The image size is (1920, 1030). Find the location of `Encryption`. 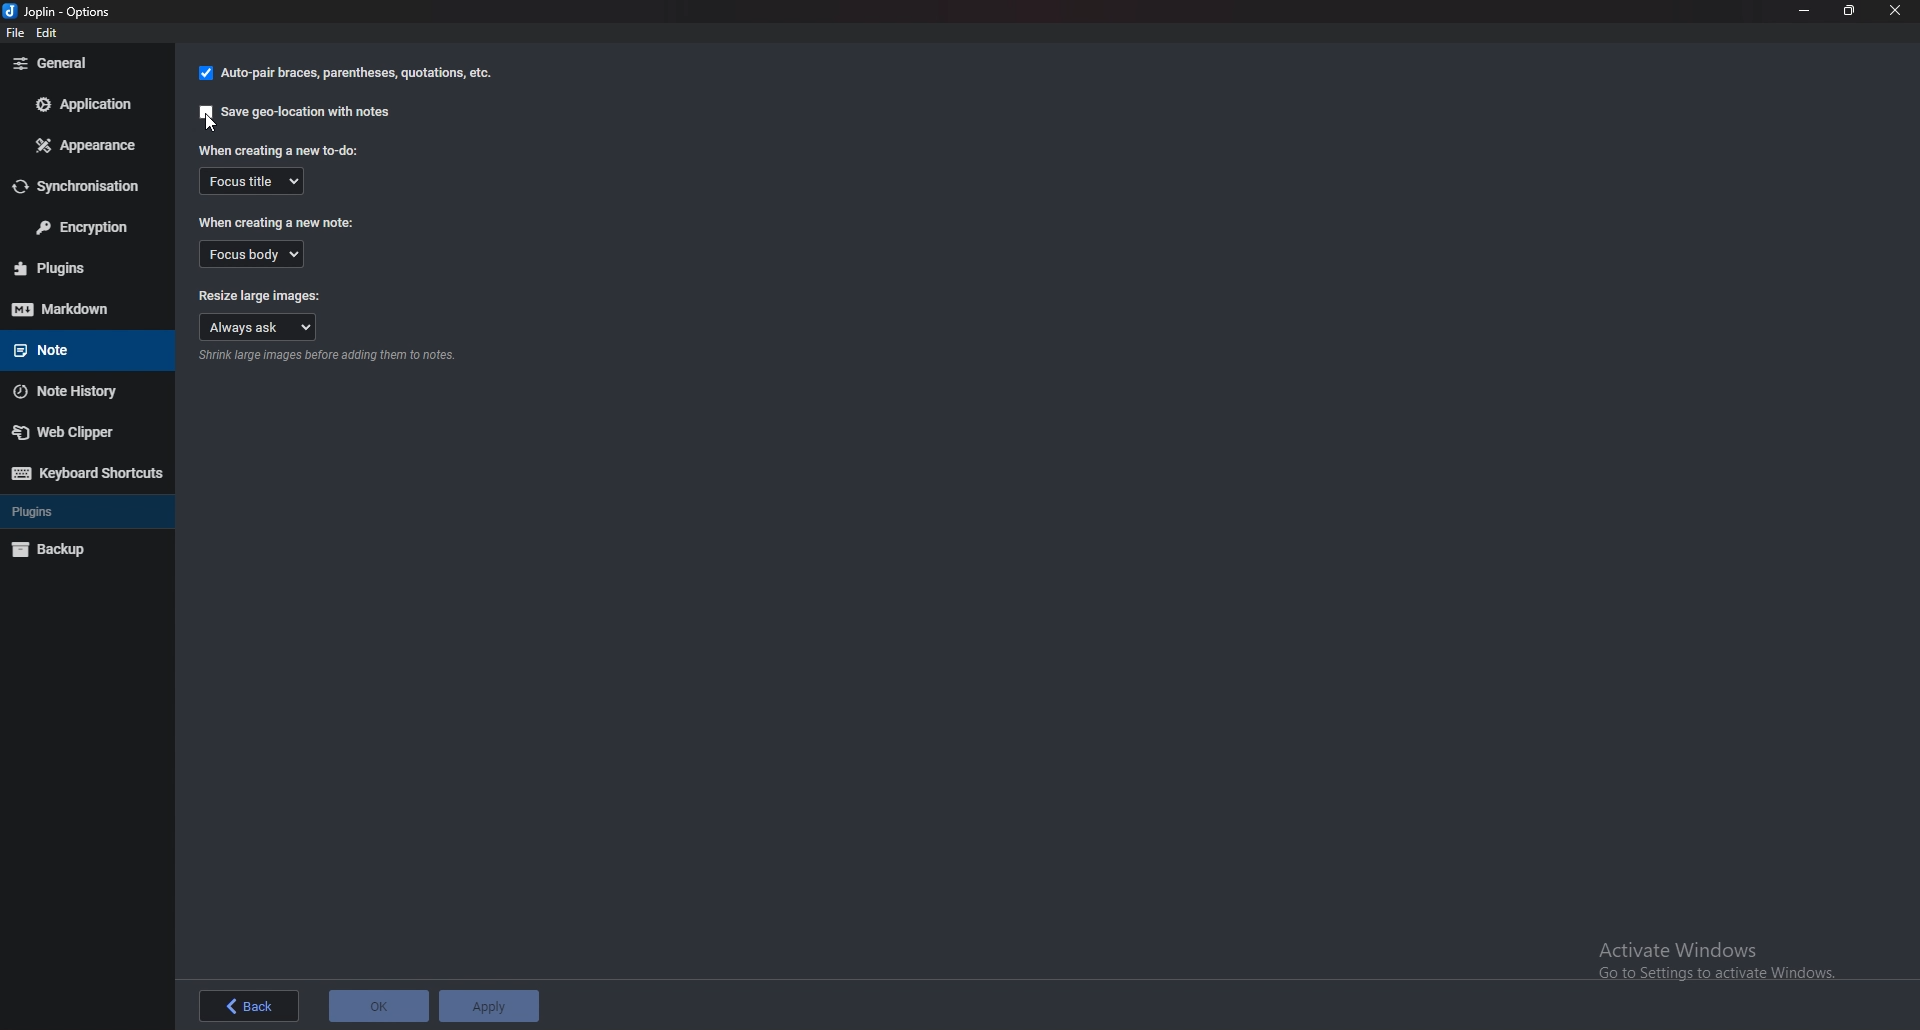

Encryption is located at coordinates (85, 226).